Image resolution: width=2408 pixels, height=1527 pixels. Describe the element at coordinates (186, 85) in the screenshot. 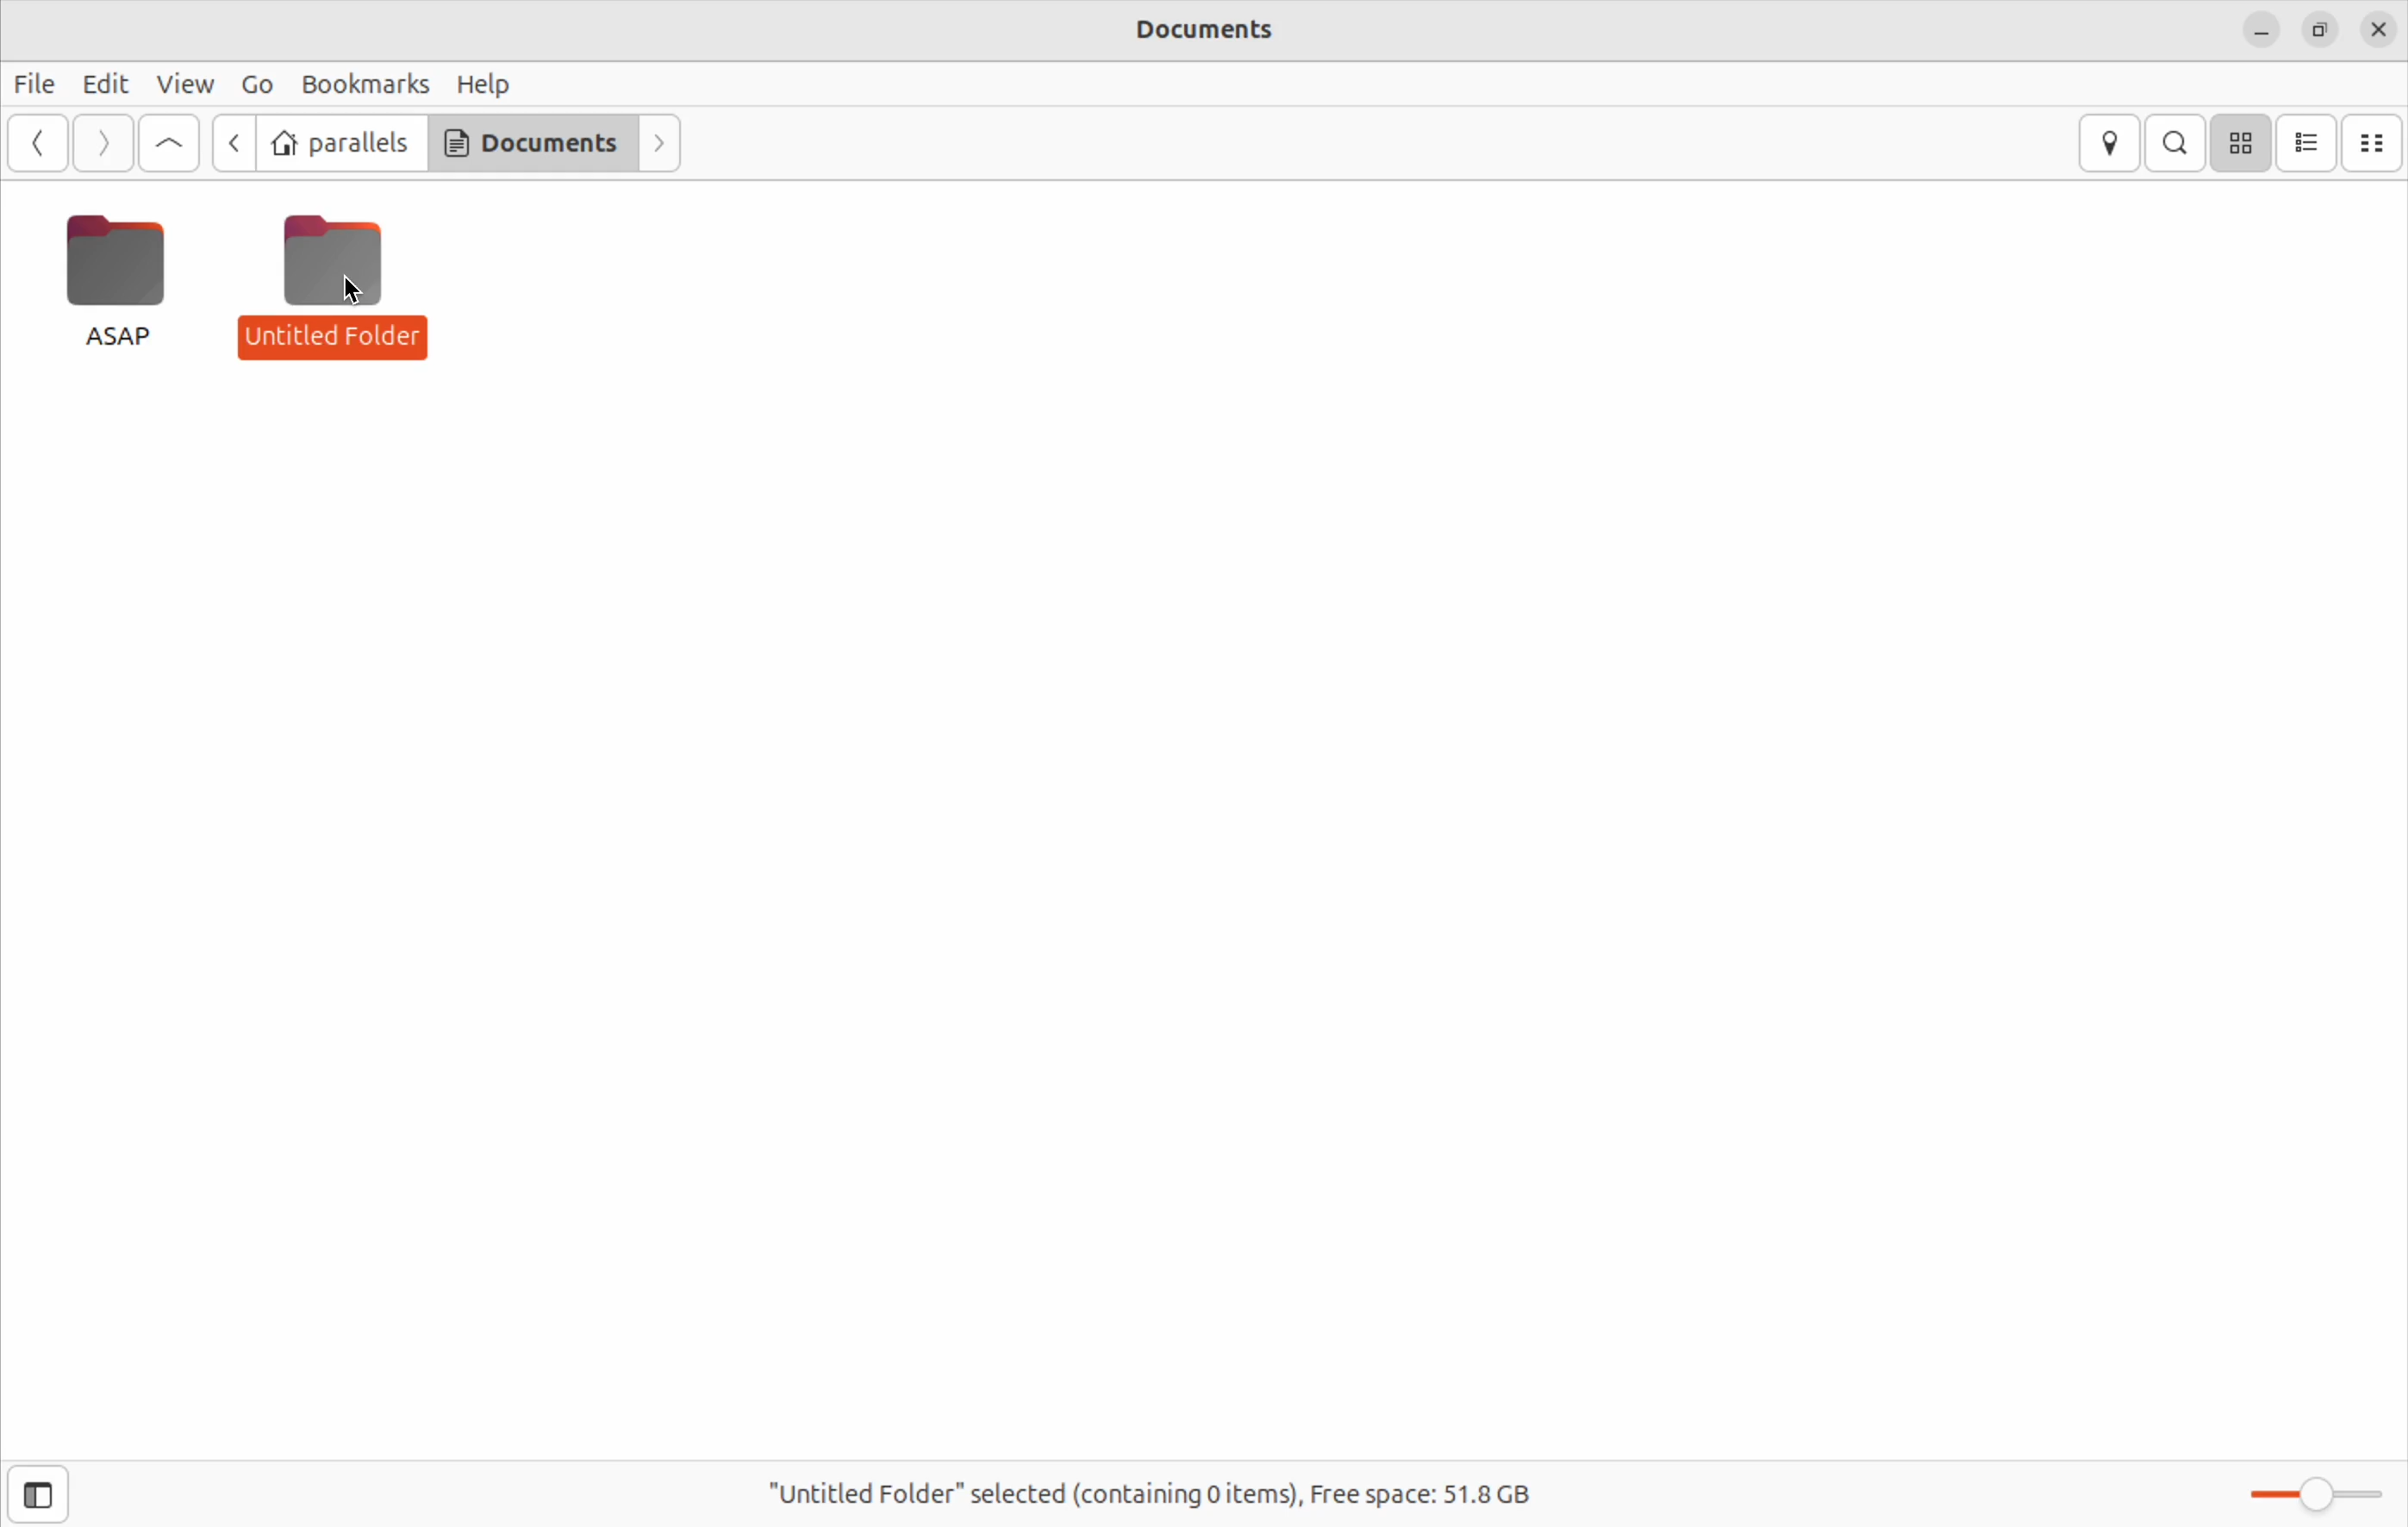

I see `View` at that location.